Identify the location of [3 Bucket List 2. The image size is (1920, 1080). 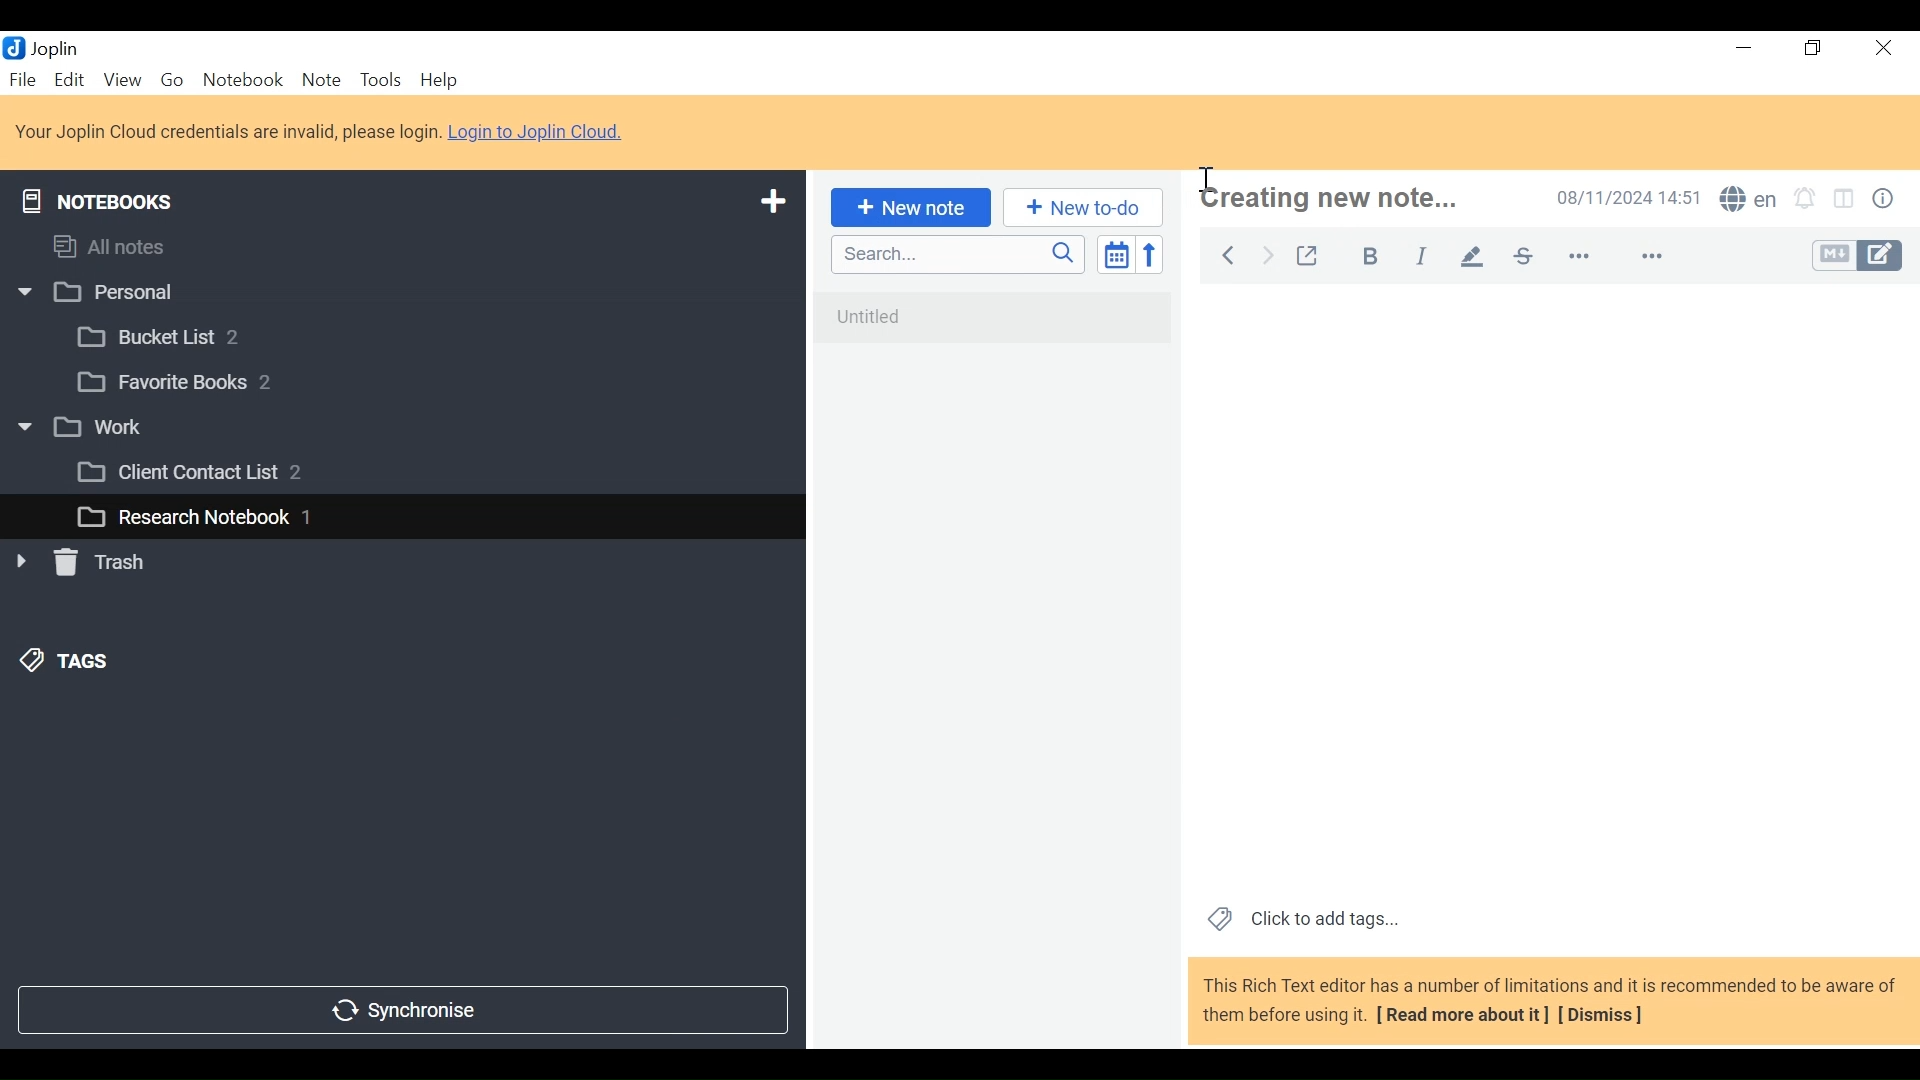
(197, 335).